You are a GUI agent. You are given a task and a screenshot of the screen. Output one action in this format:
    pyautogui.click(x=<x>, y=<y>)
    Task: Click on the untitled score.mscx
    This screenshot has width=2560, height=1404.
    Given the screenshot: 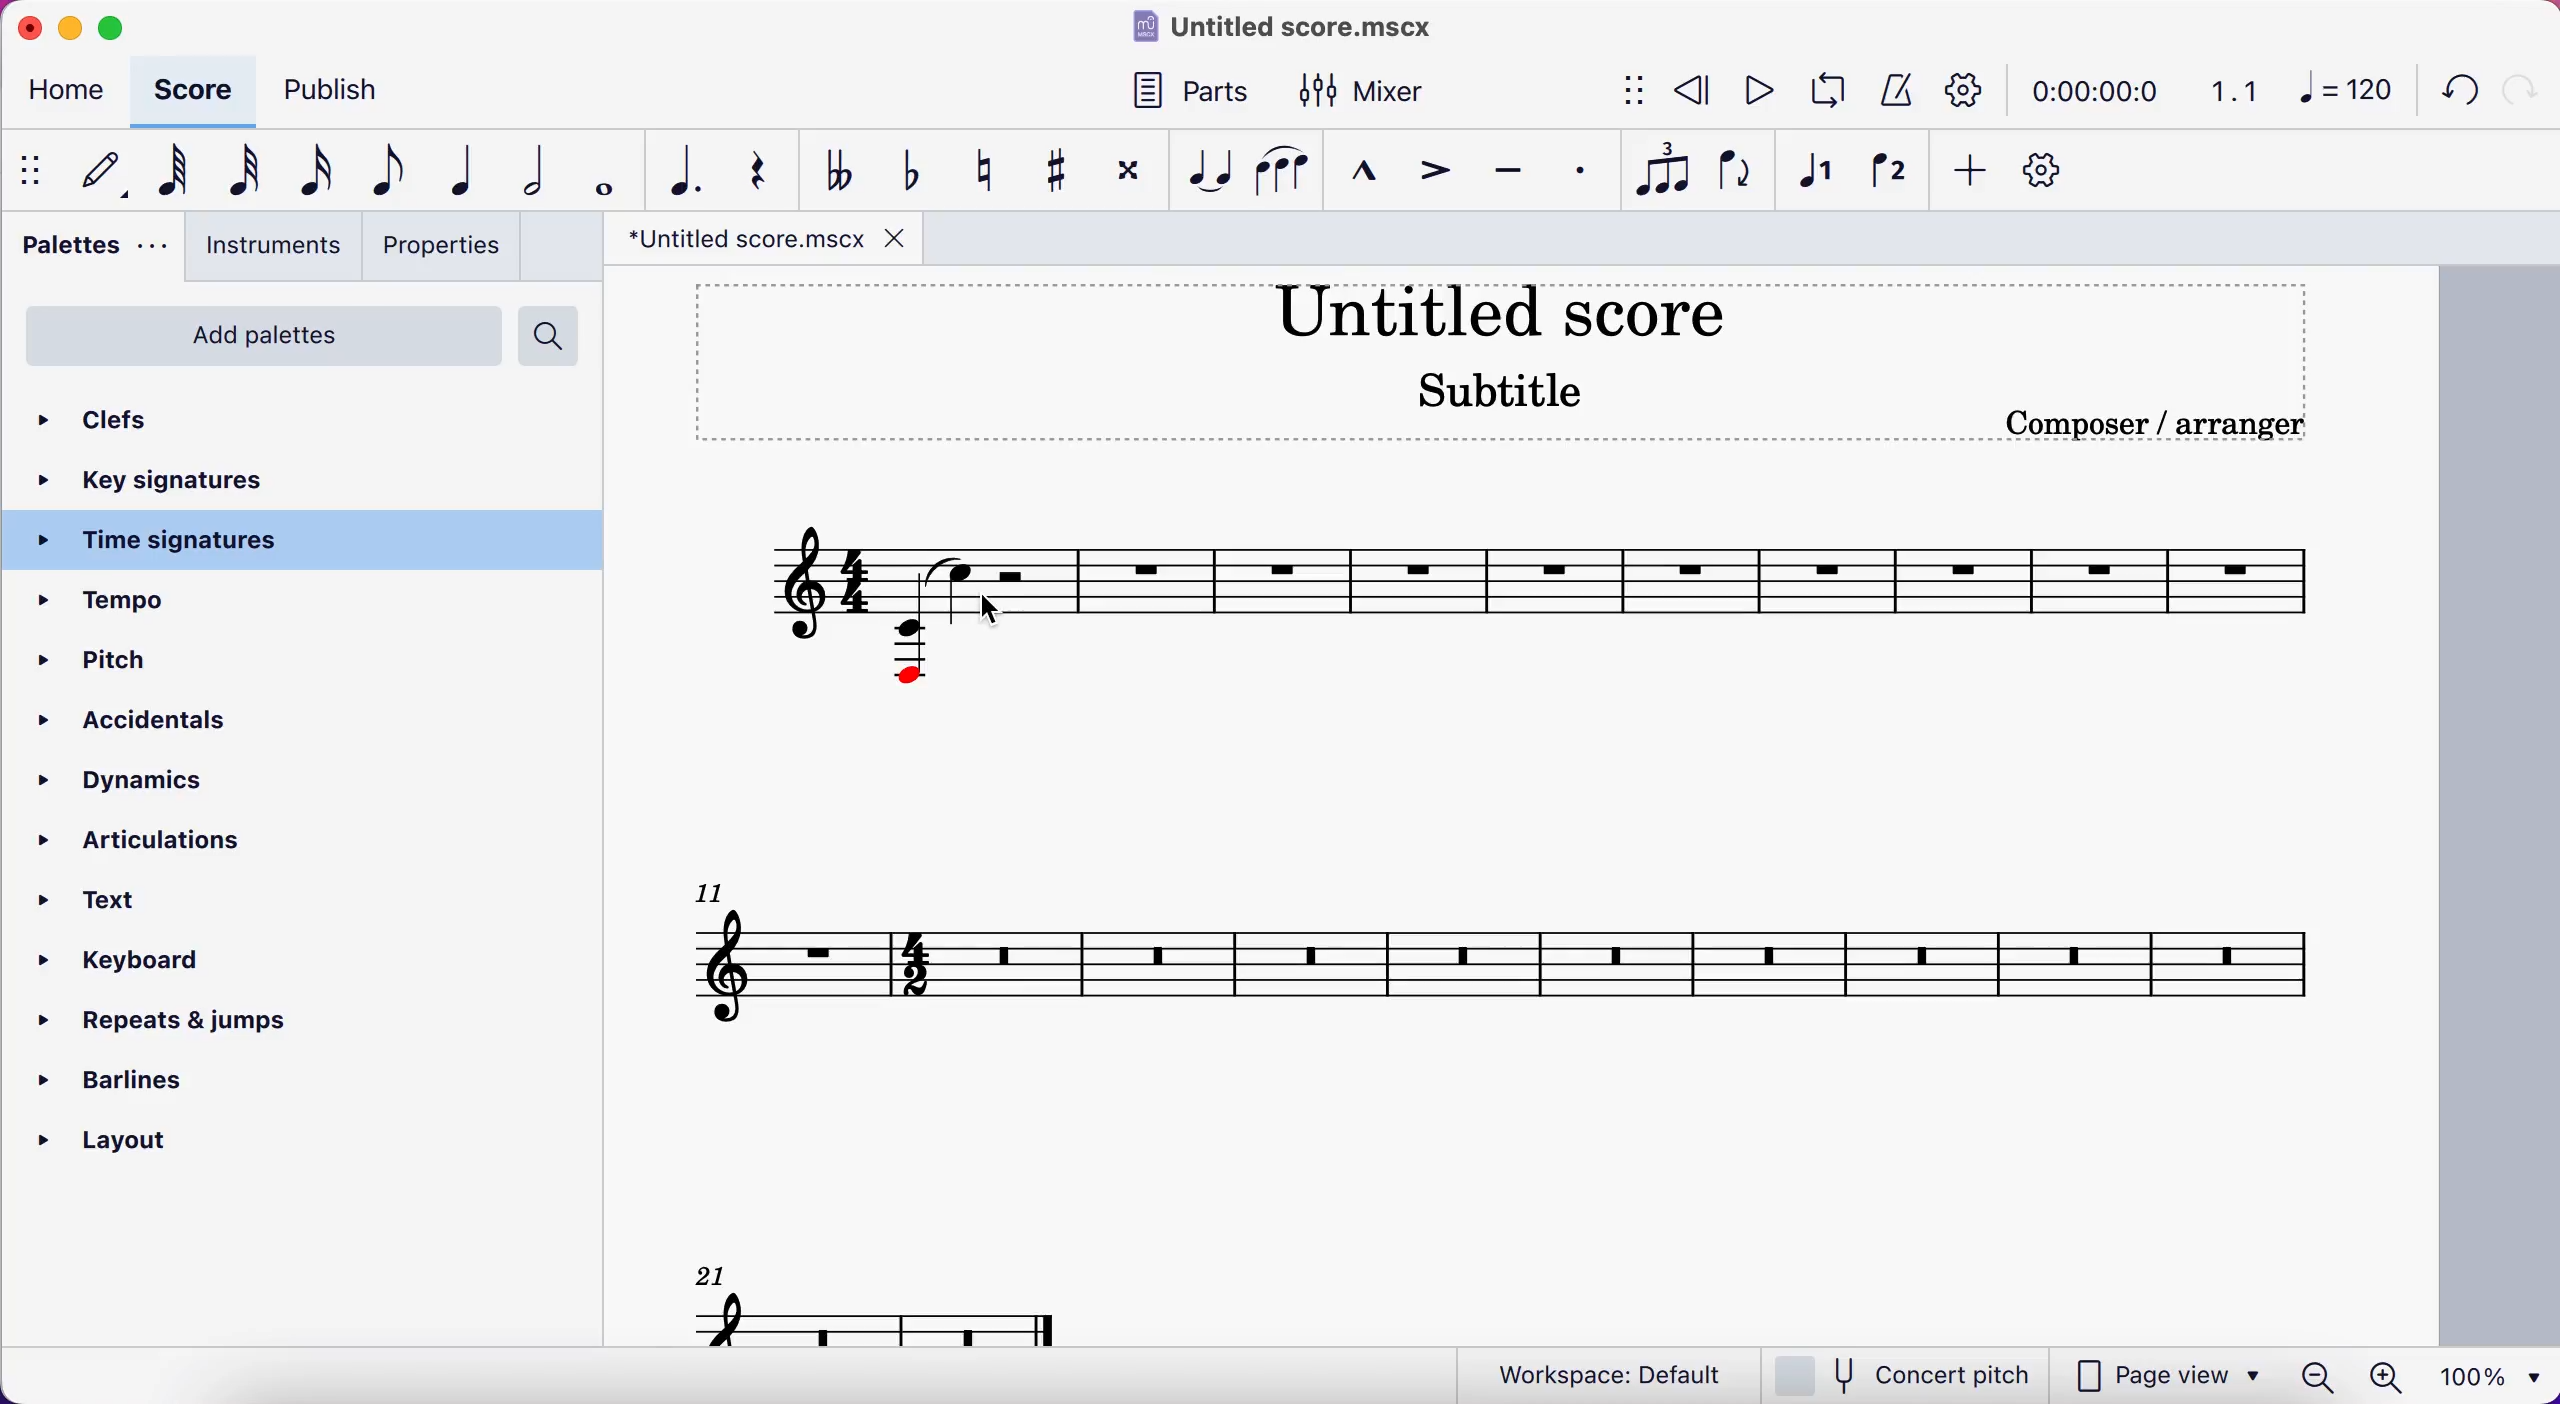 What is the action you would take?
    pyautogui.click(x=1293, y=31)
    